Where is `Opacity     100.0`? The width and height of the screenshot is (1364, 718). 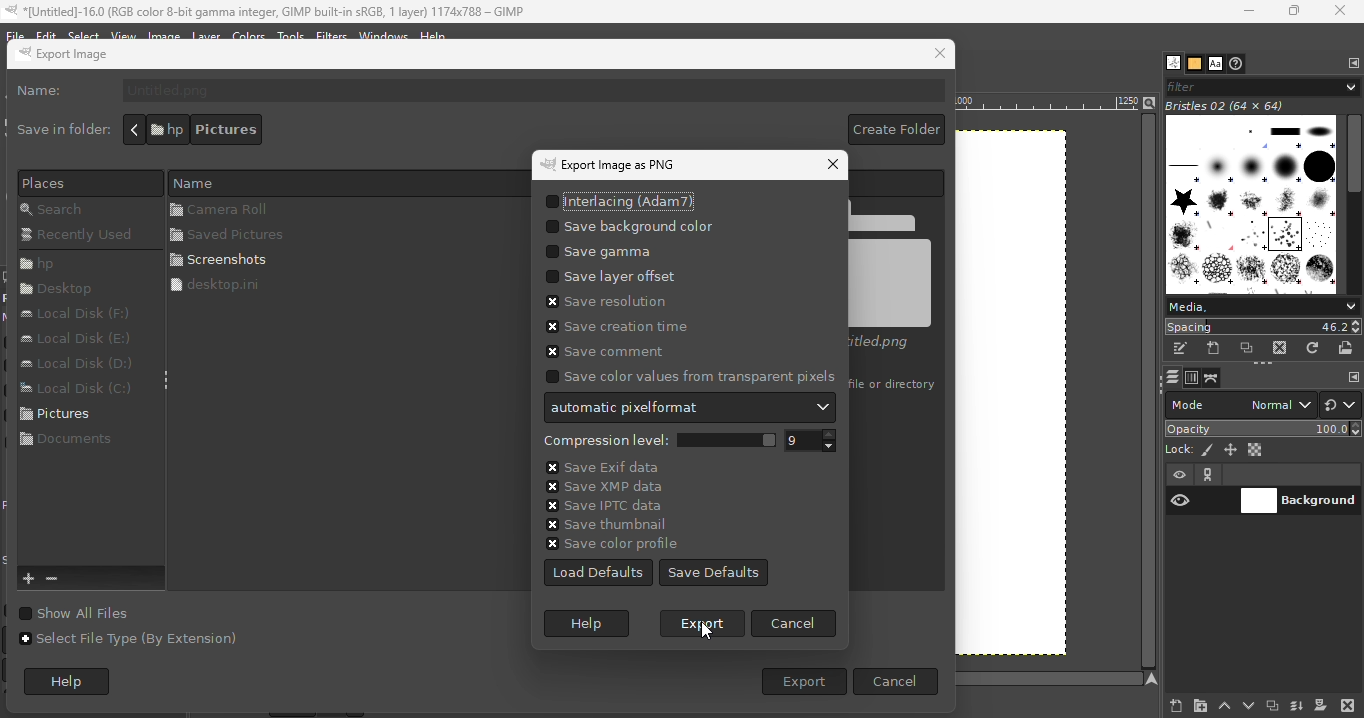 Opacity     100.0 is located at coordinates (1264, 428).